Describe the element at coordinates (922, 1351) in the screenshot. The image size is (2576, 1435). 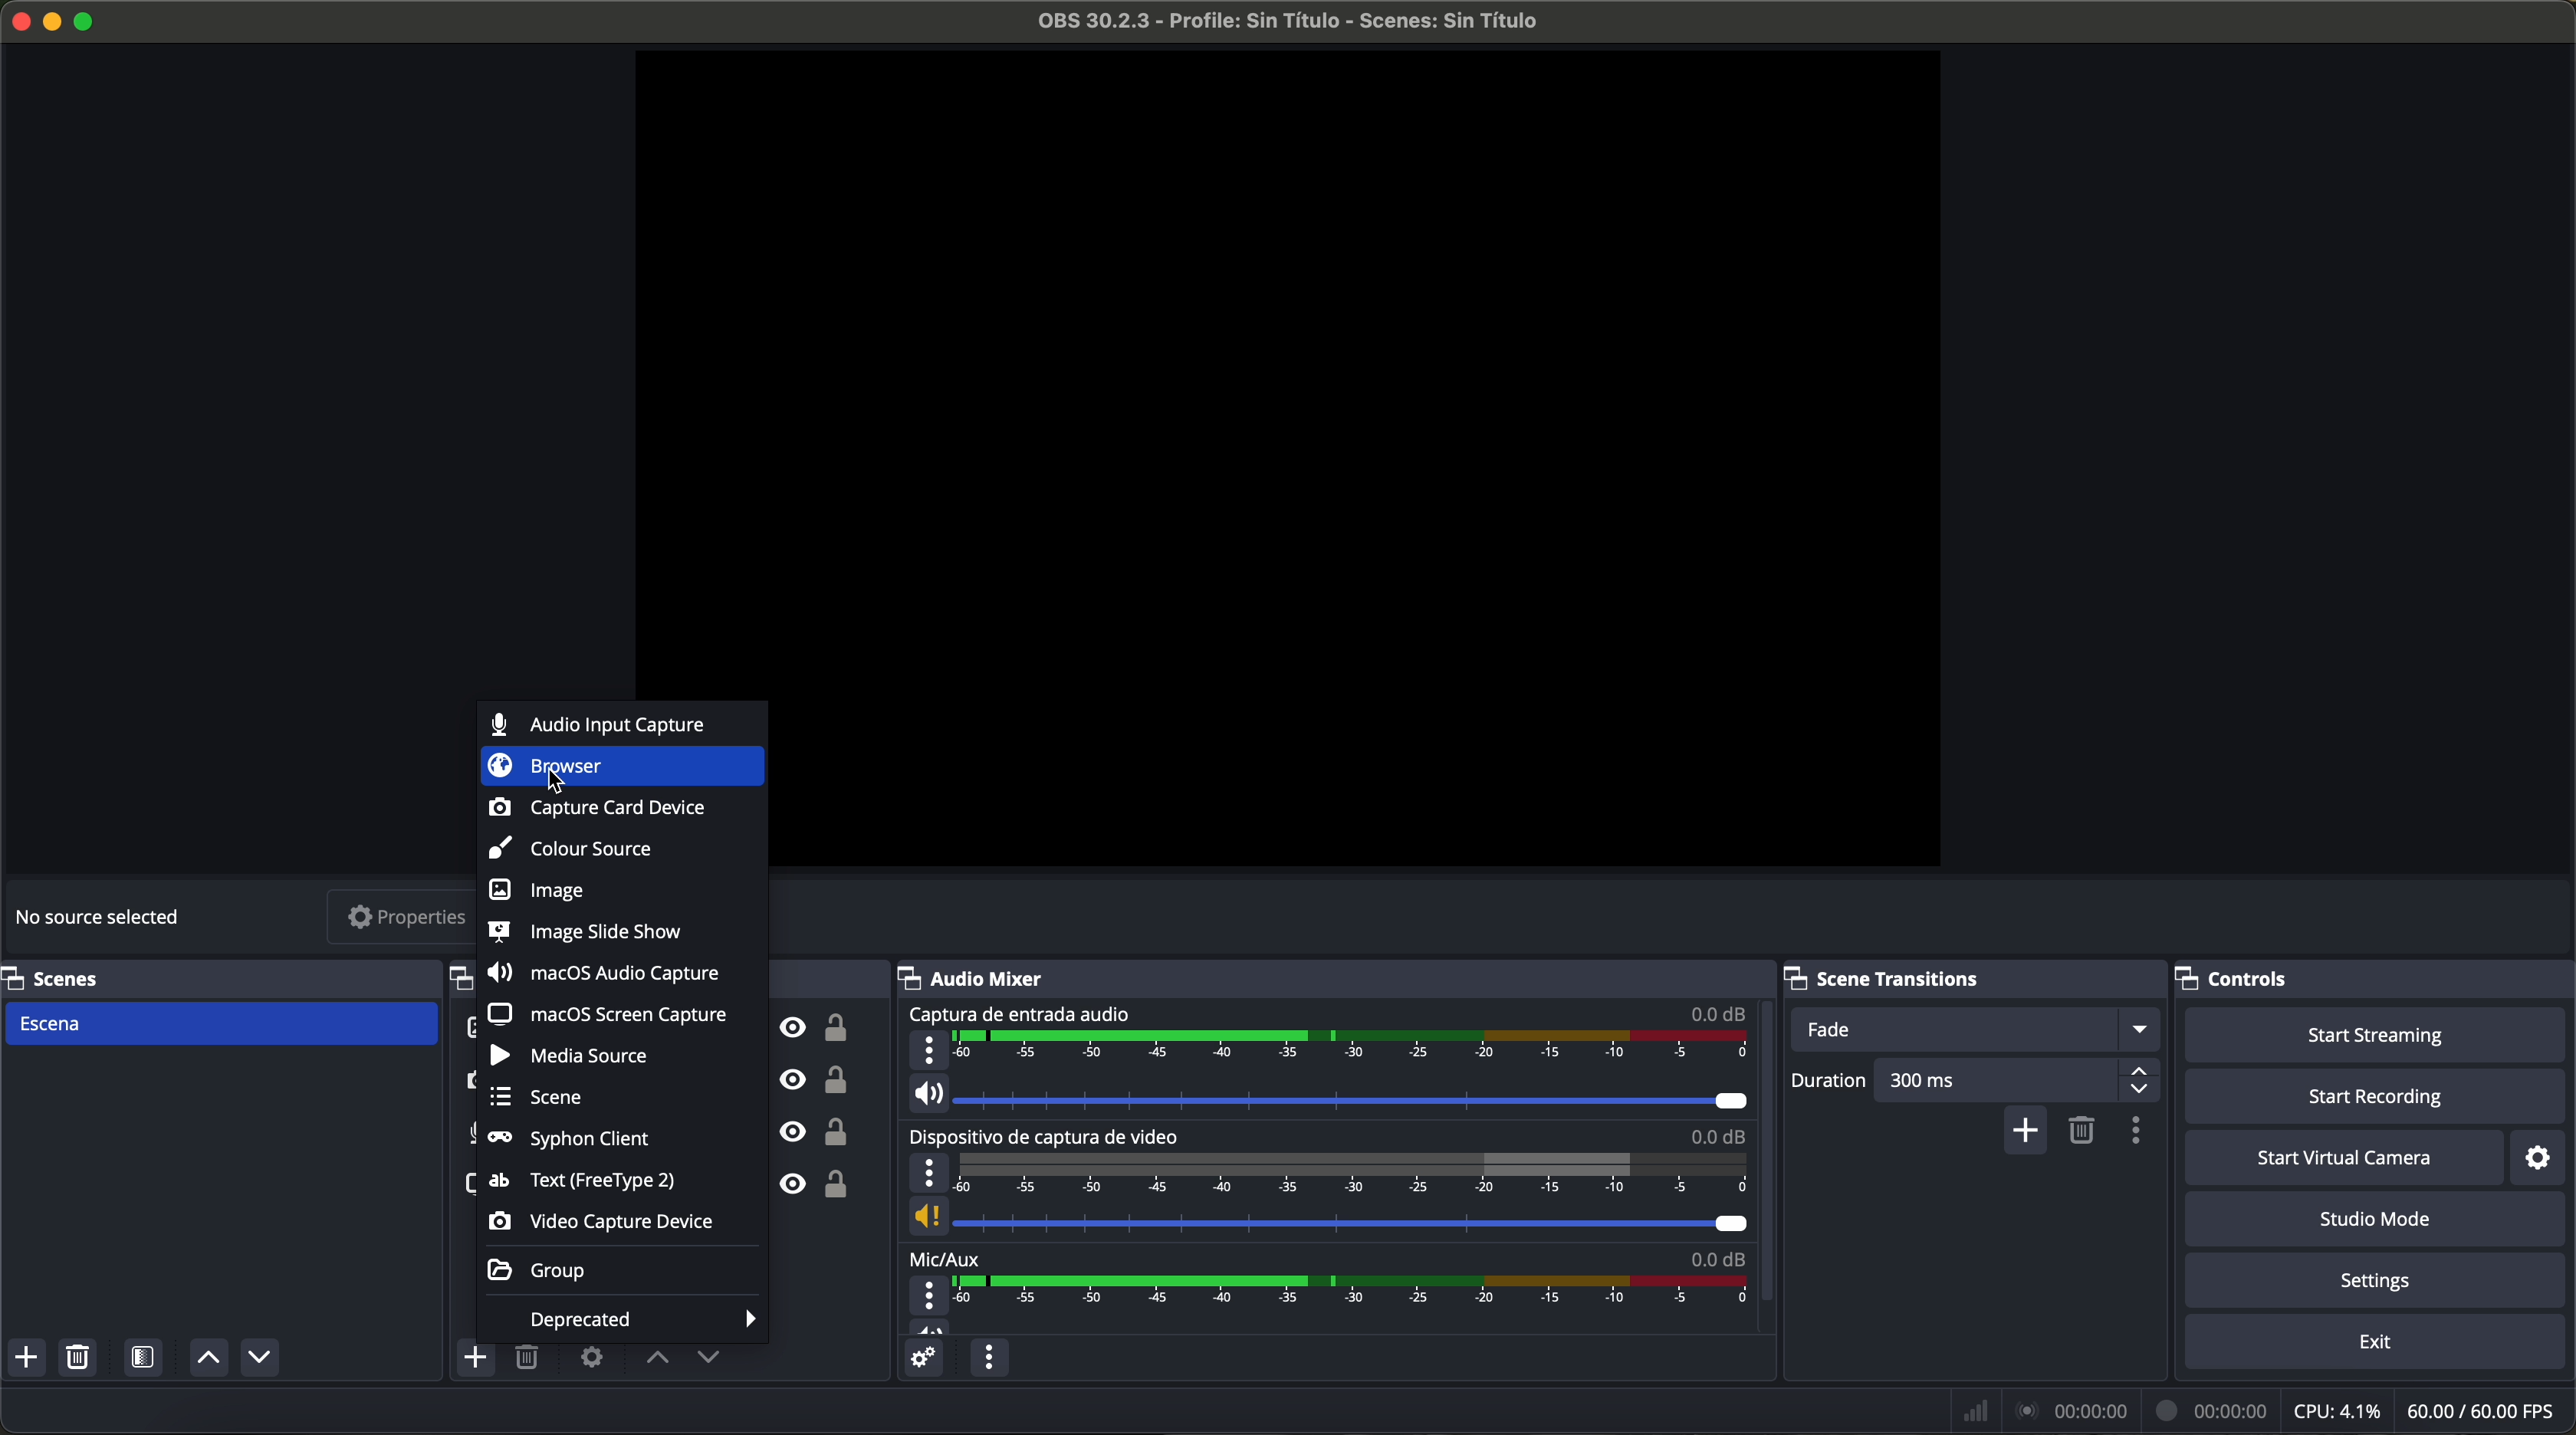
I see `advanced audio properties` at that location.